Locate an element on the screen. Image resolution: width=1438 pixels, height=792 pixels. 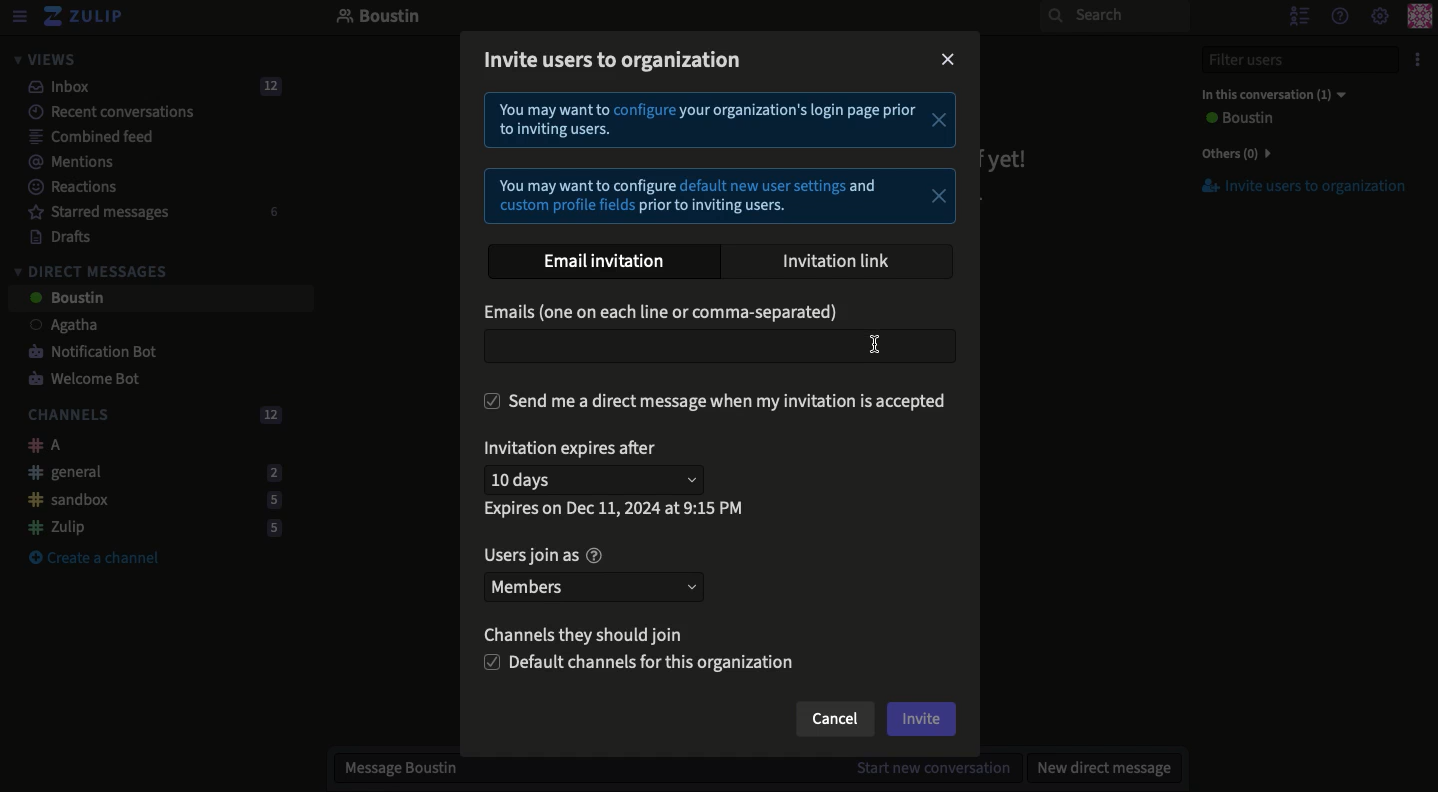
Create a channel is located at coordinates (94, 559).